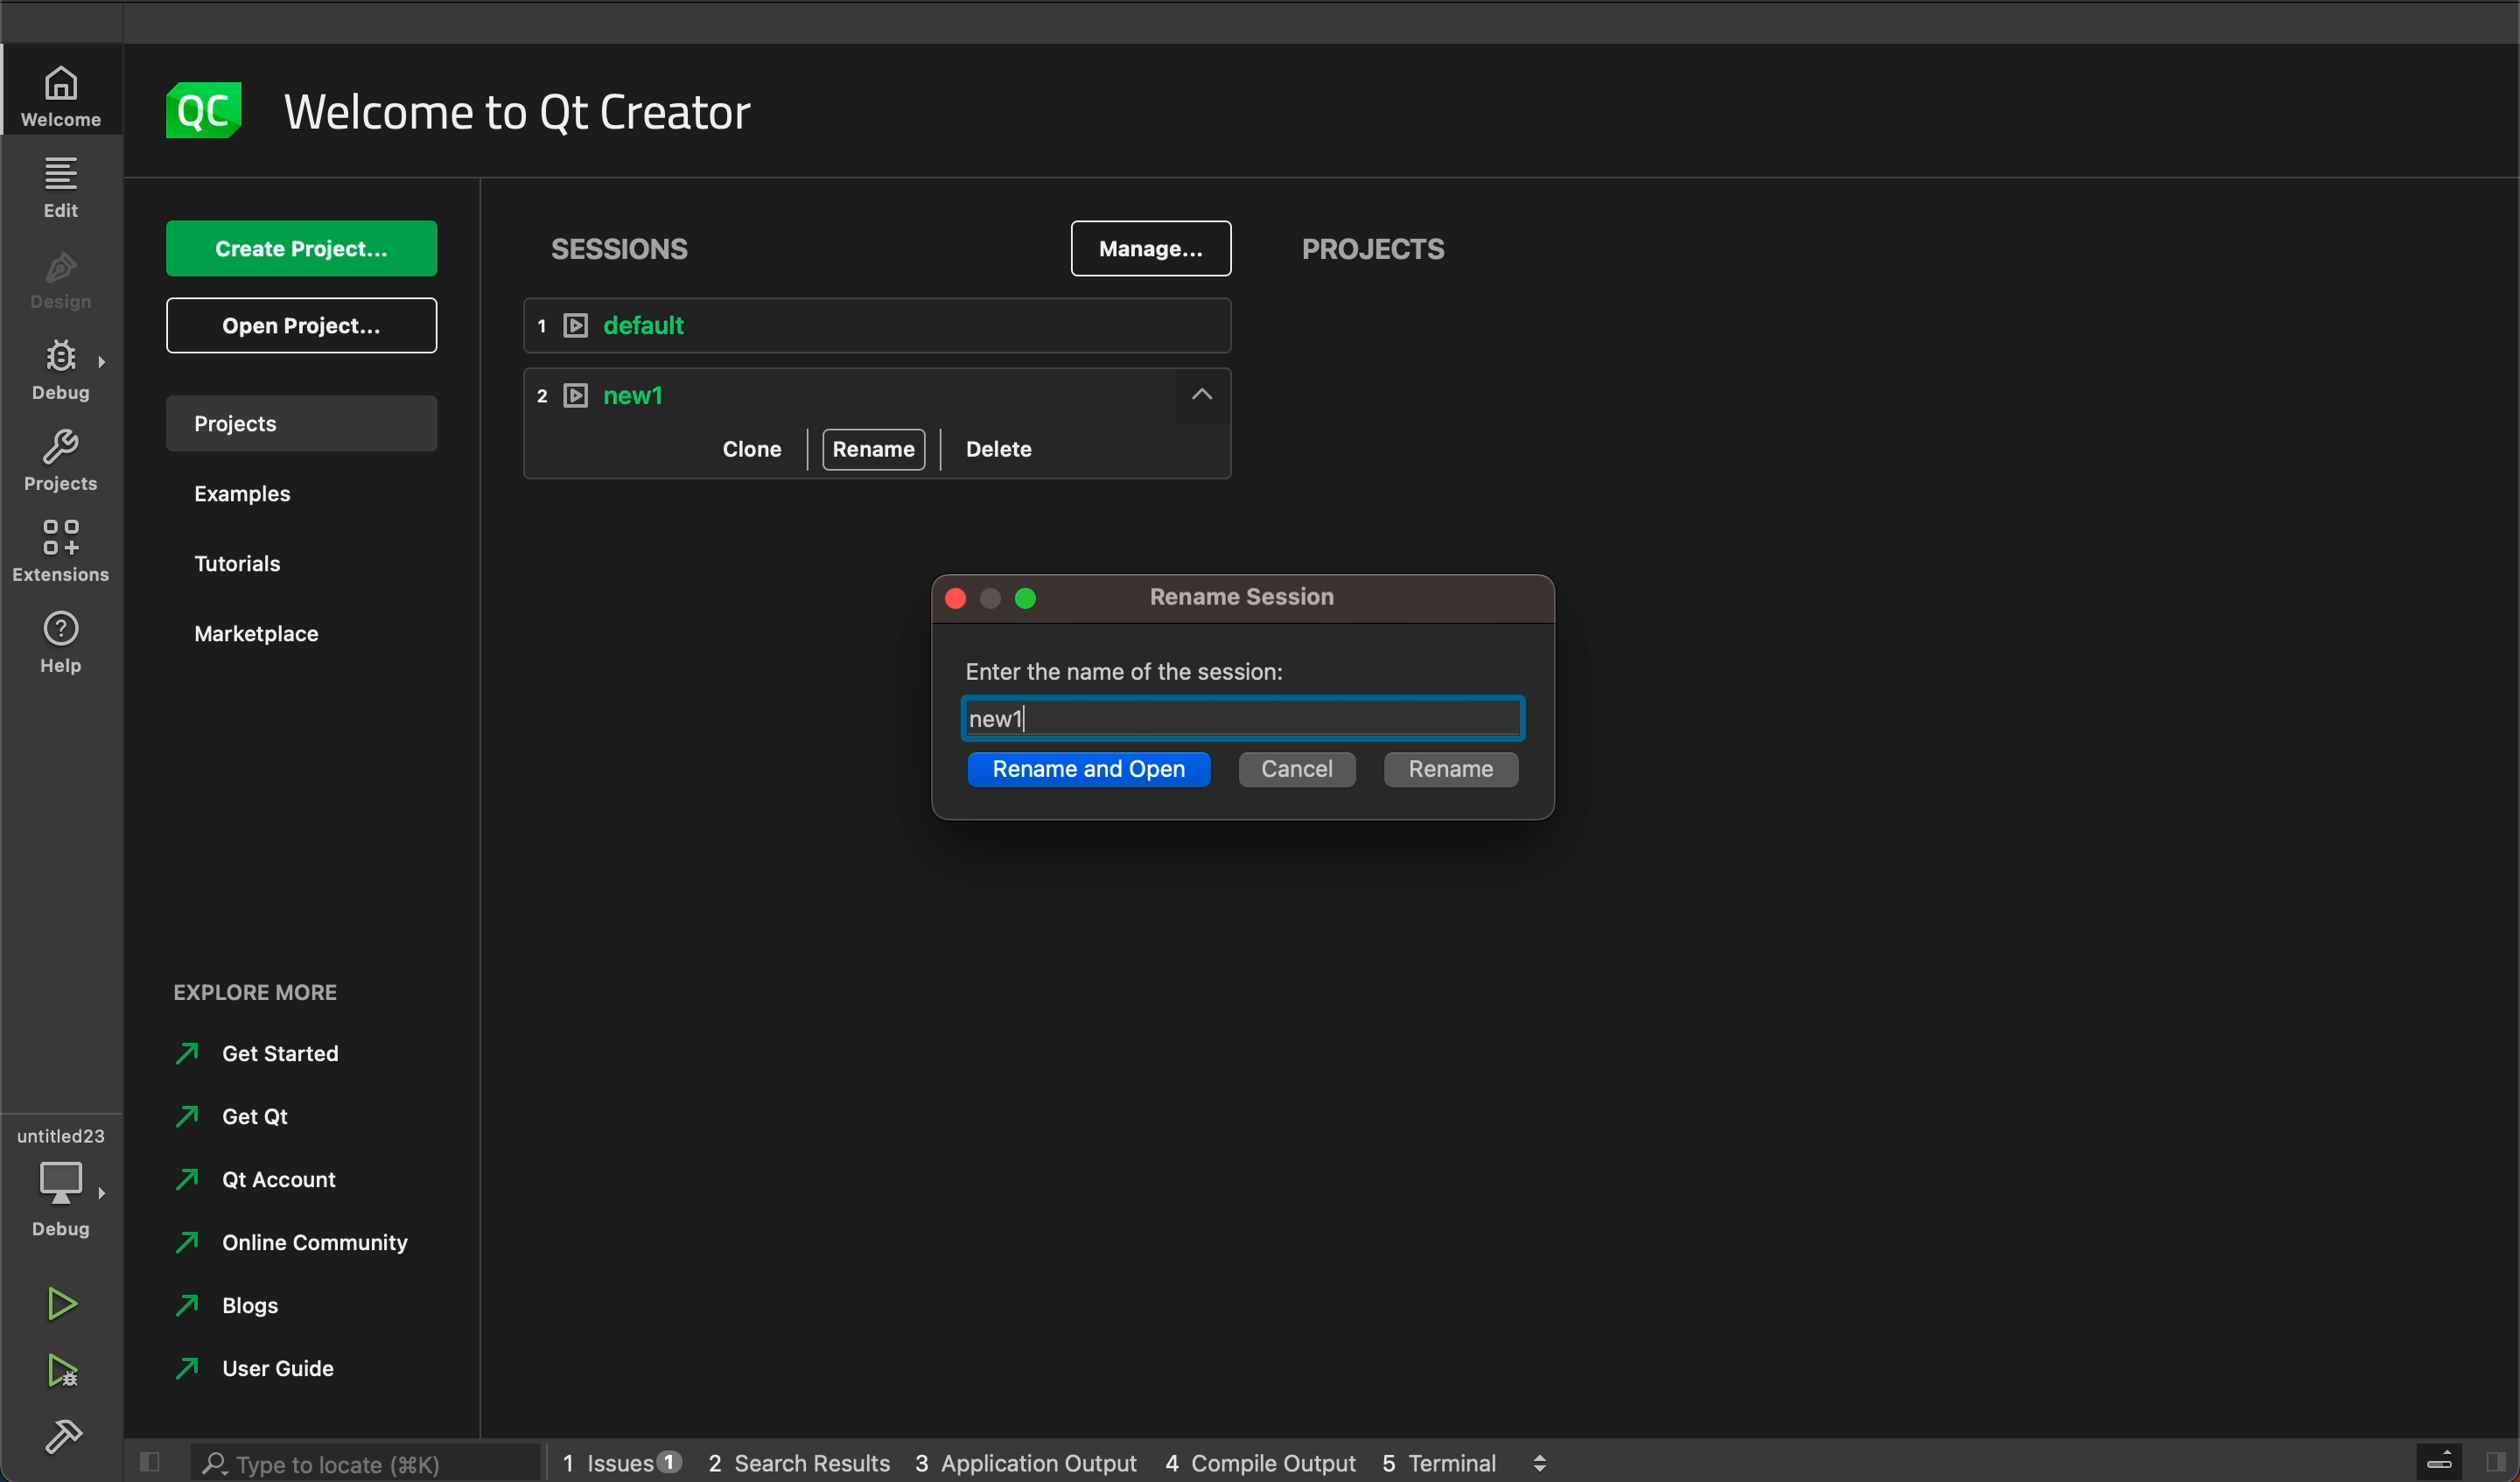  I want to click on NEW, so click(888, 393).